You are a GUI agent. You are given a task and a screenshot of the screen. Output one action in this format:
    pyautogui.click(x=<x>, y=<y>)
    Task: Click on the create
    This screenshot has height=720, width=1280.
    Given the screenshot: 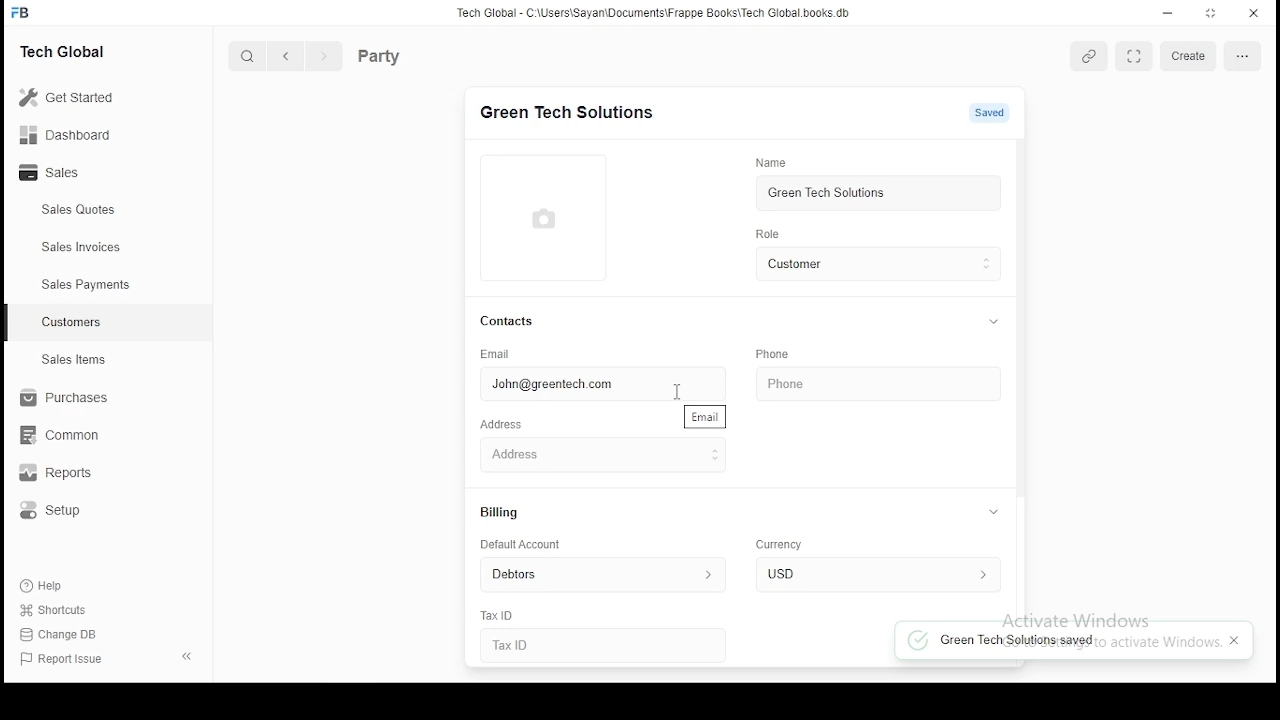 What is the action you would take?
    pyautogui.click(x=1191, y=55)
    